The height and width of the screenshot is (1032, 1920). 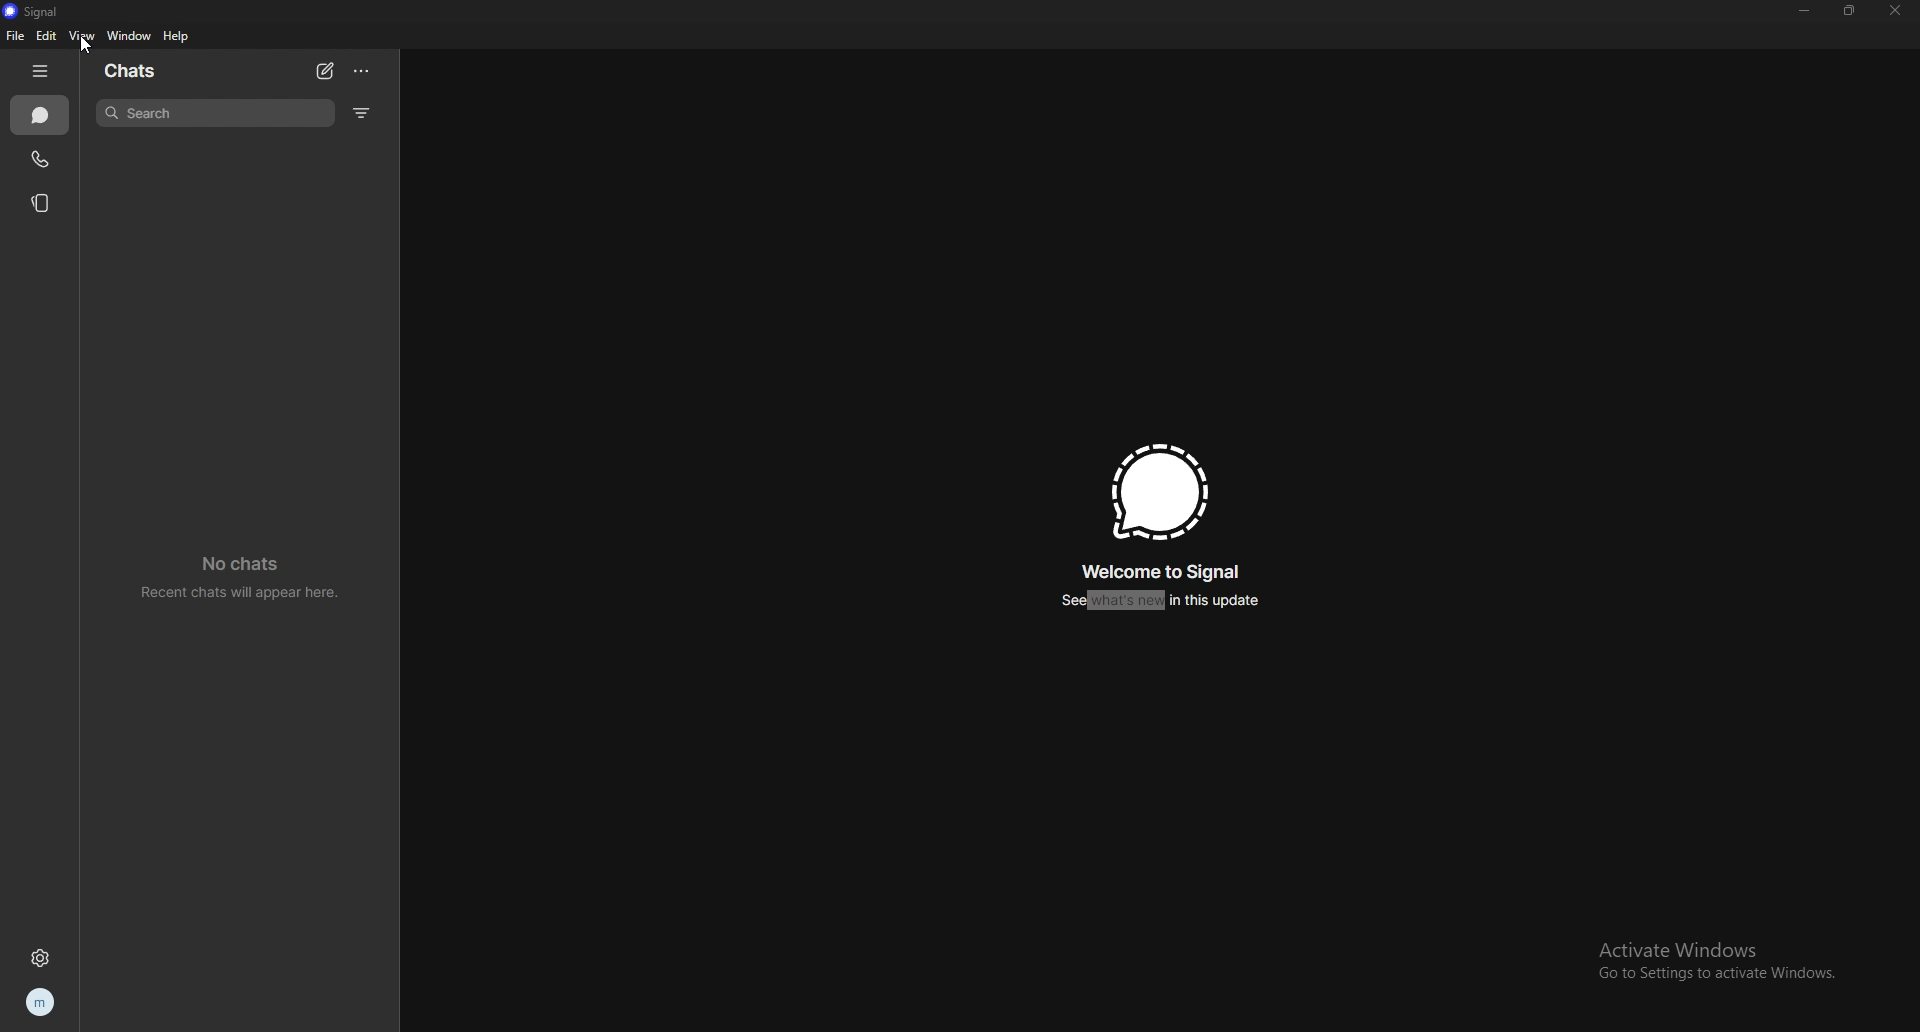 What do you see at coordinates (325, 70) in the screenshot?
I see `newchat` at bounding box center [325, 70].